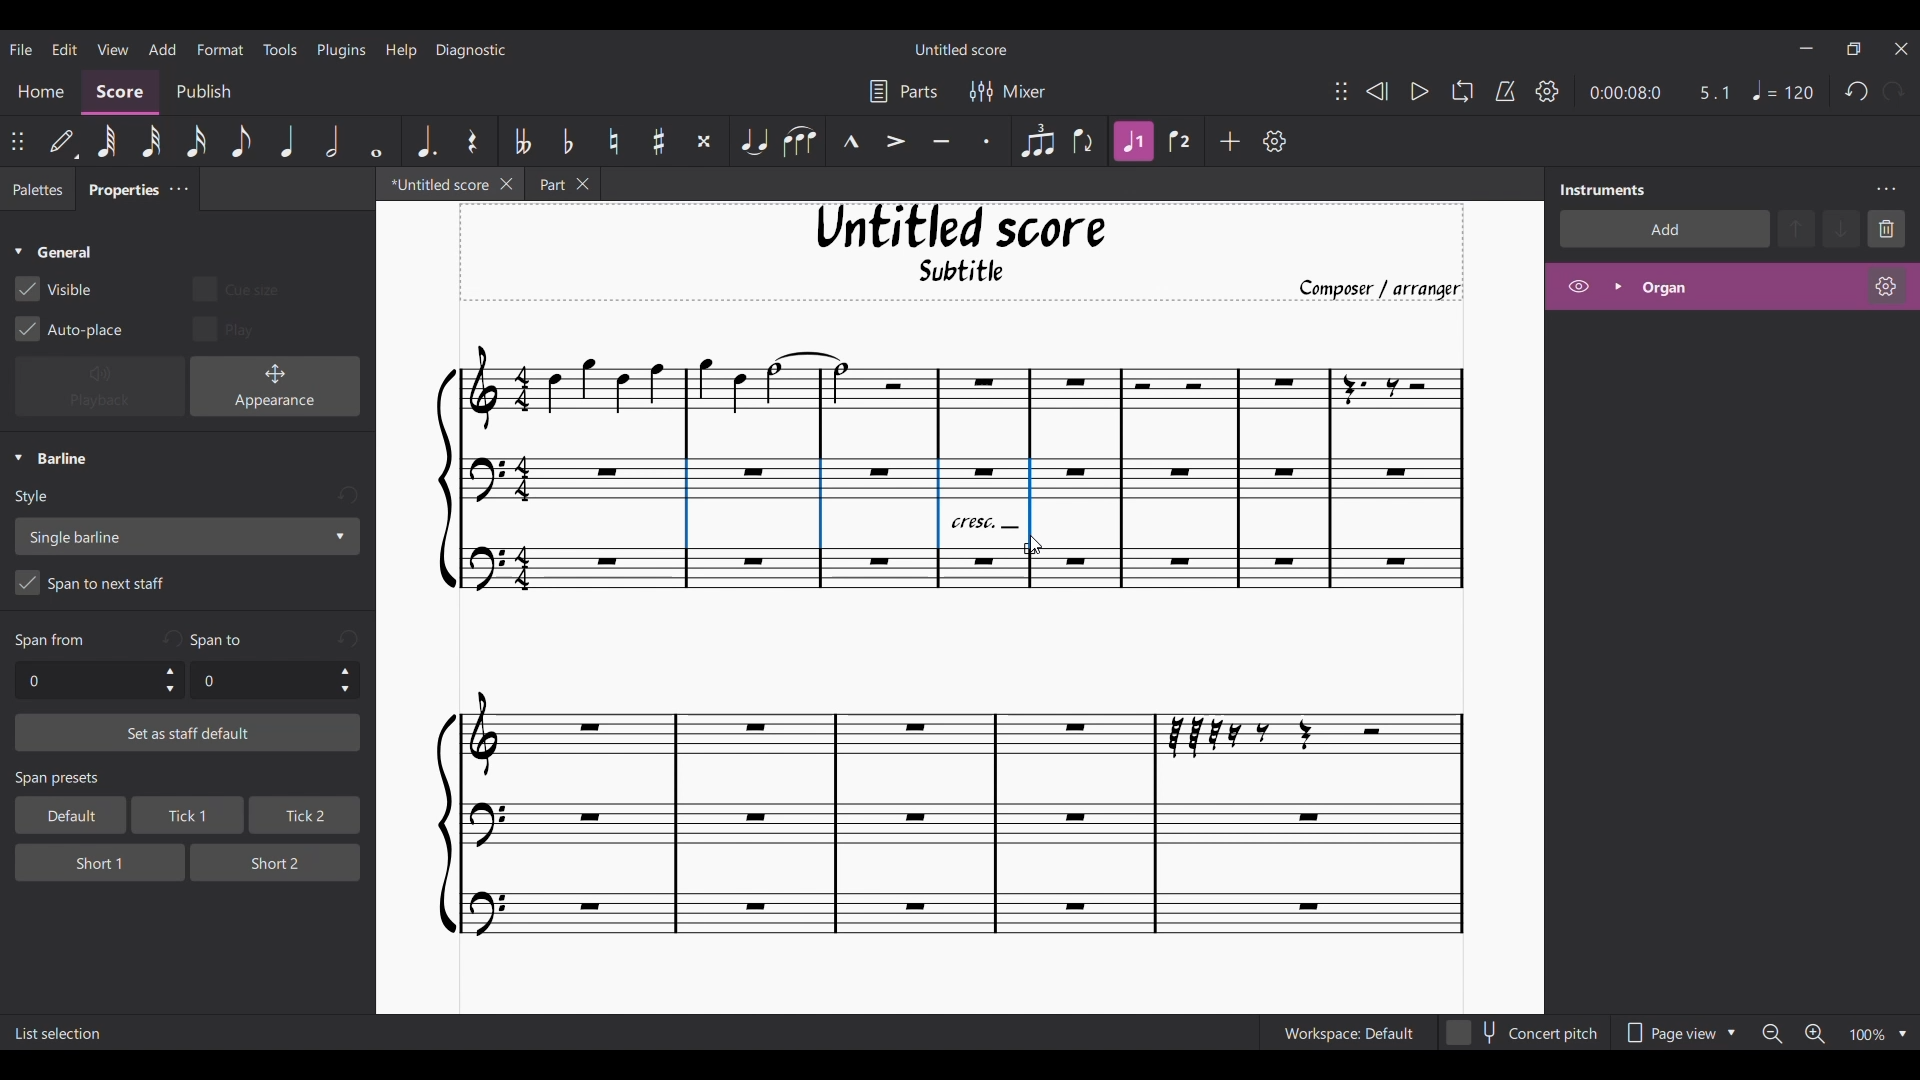 This screenshot has height=1080, width=1920. What do you see at coordinates (186, 536) in the screenshot?
I see `single barline` at bounding box center [186, 536].